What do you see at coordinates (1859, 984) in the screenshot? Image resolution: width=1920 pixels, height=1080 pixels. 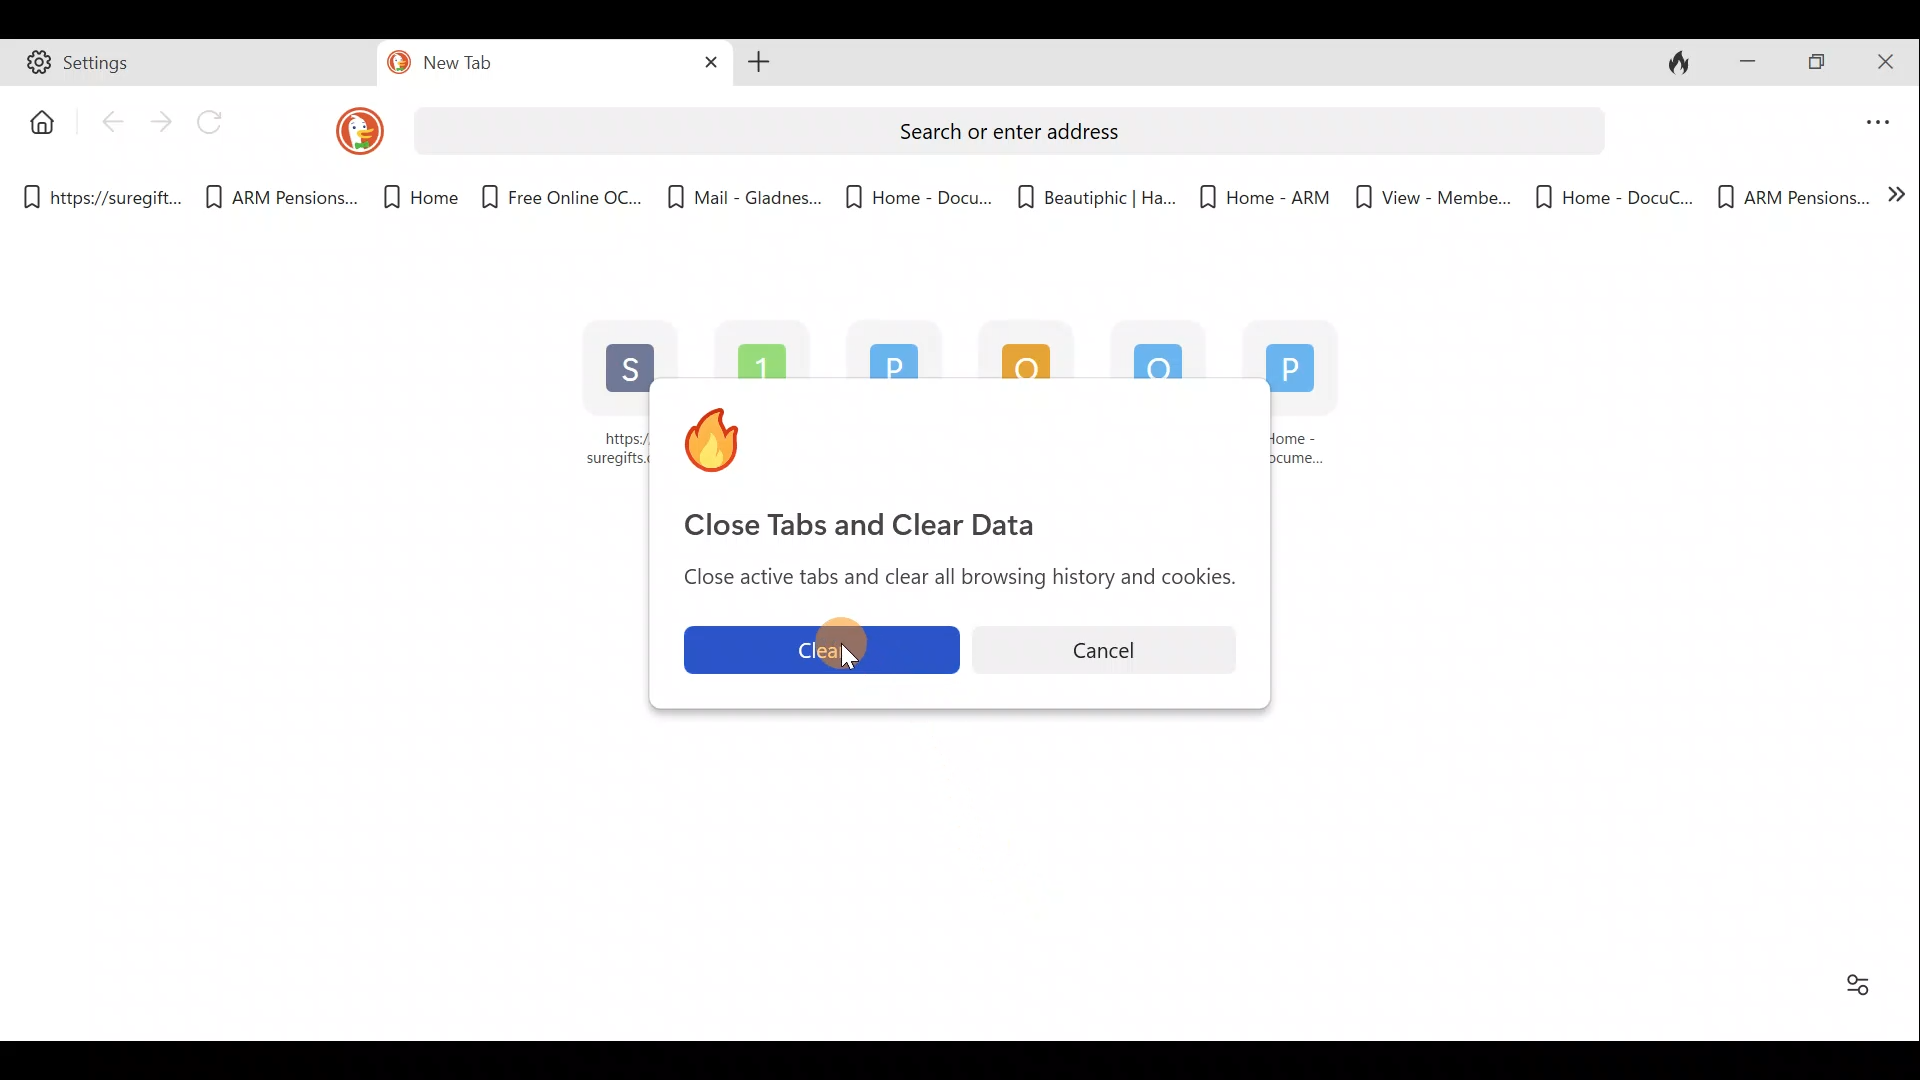 I see ` Options` at bounding box center [1859, 984].